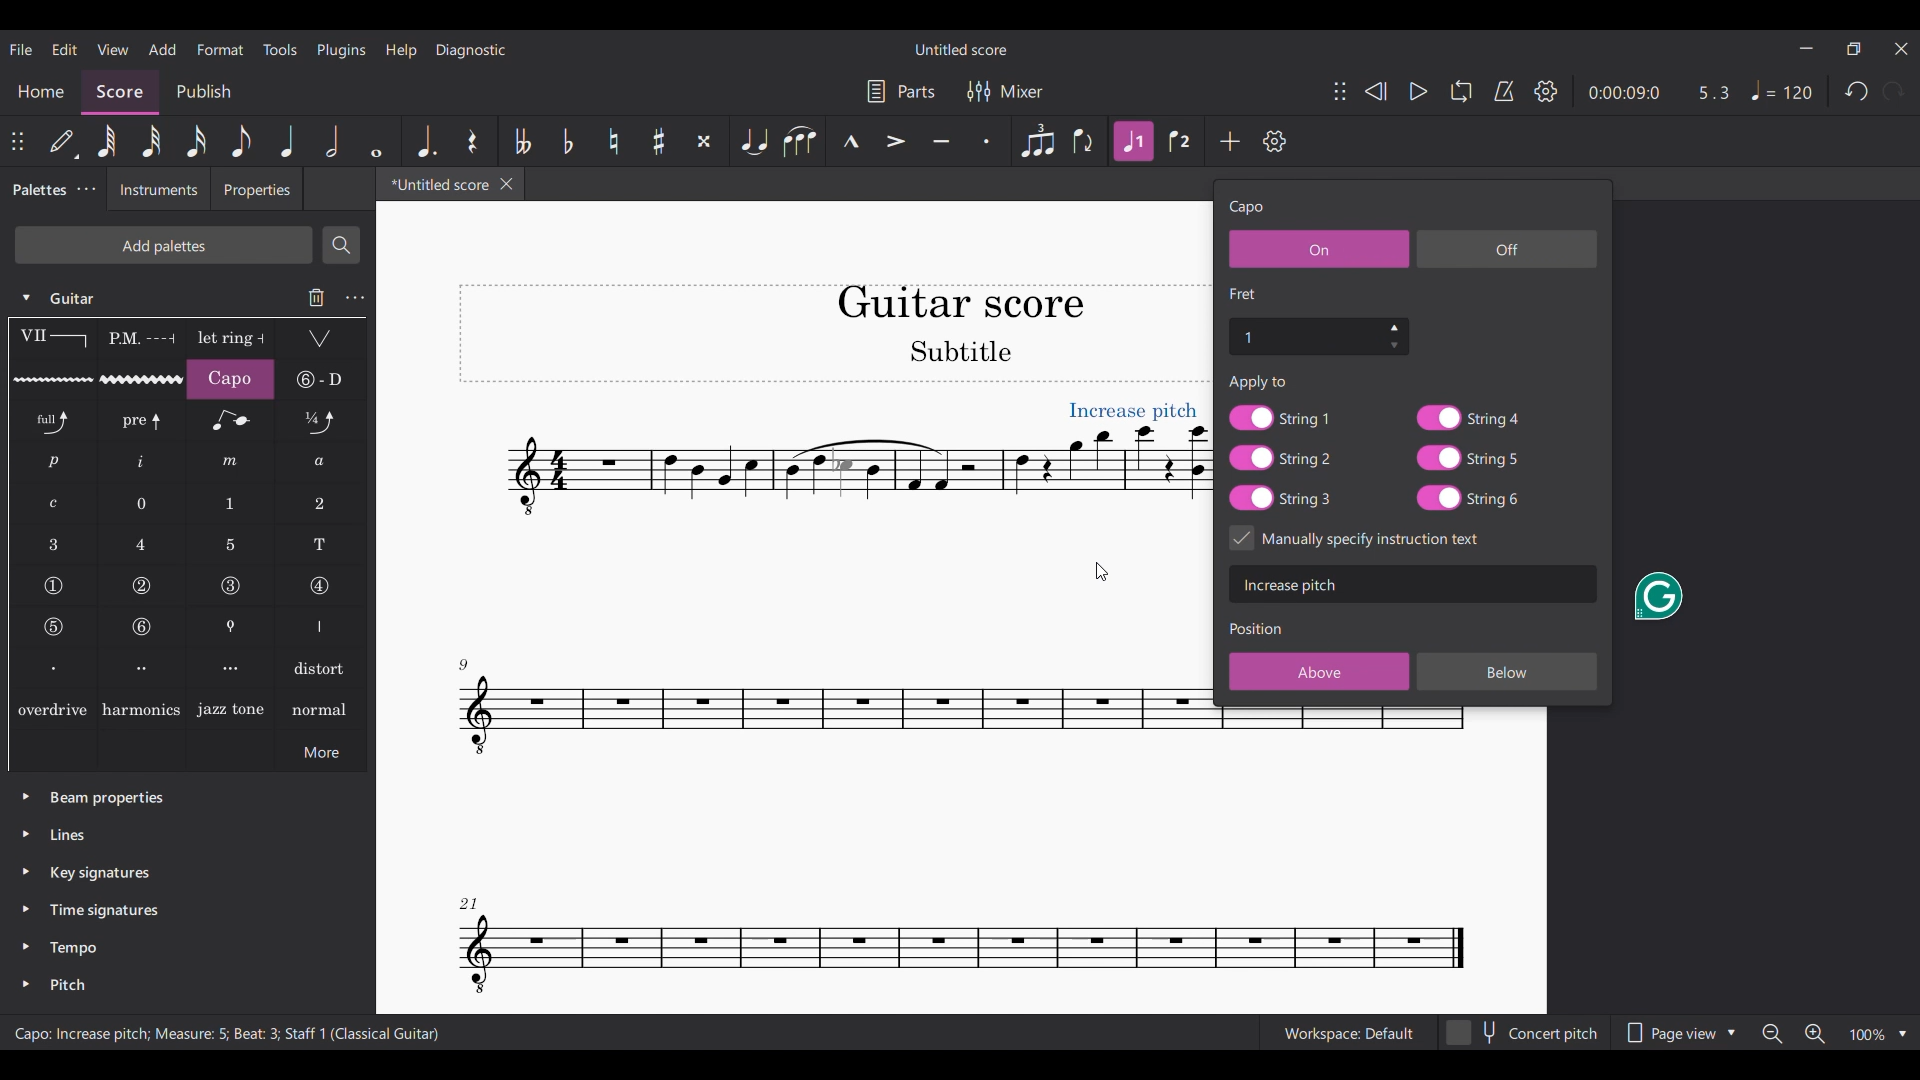 The width and height of the screenshot is (1920, 1080). I want to click on Above, so click(1318, 672).